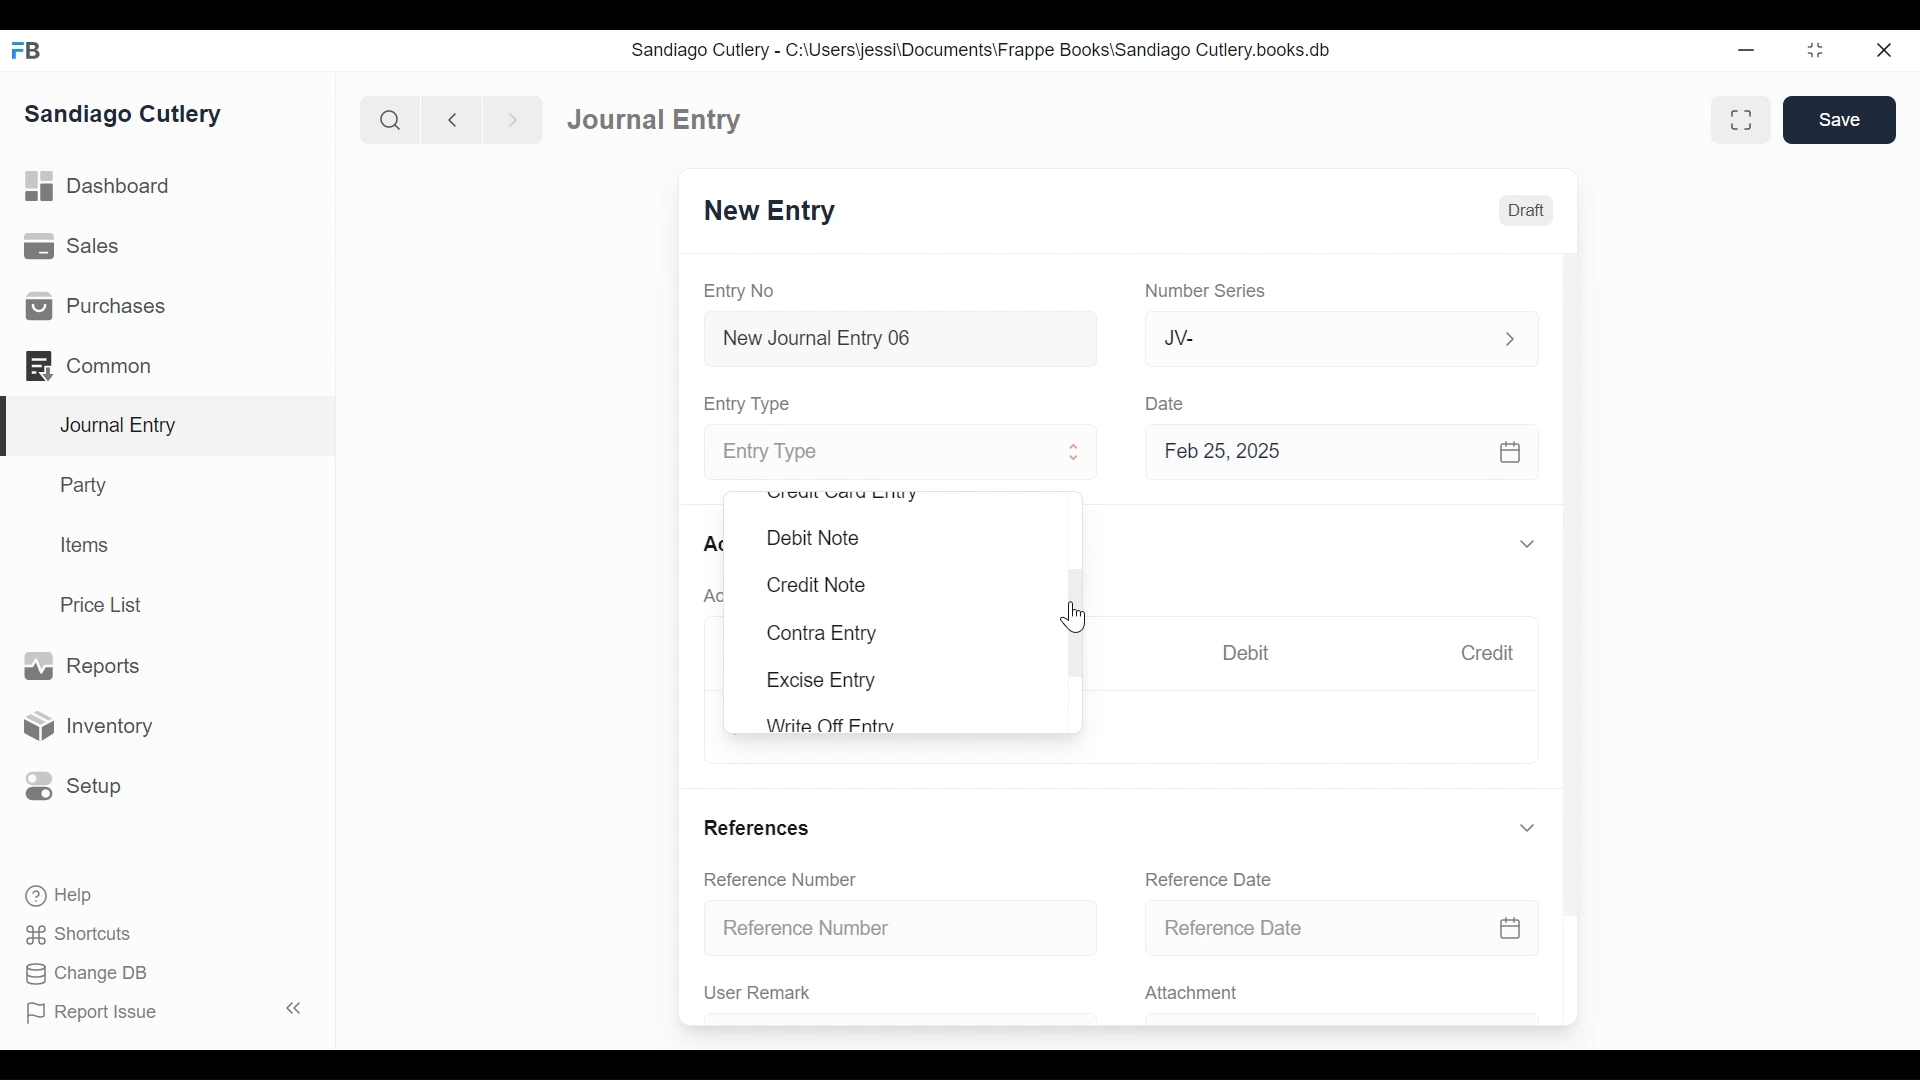 The image size is (1920, 1080). What do you see at coordinates (84, 934) in the screenshot?
I see `Shortcuts` at bounding box center [84, 934].